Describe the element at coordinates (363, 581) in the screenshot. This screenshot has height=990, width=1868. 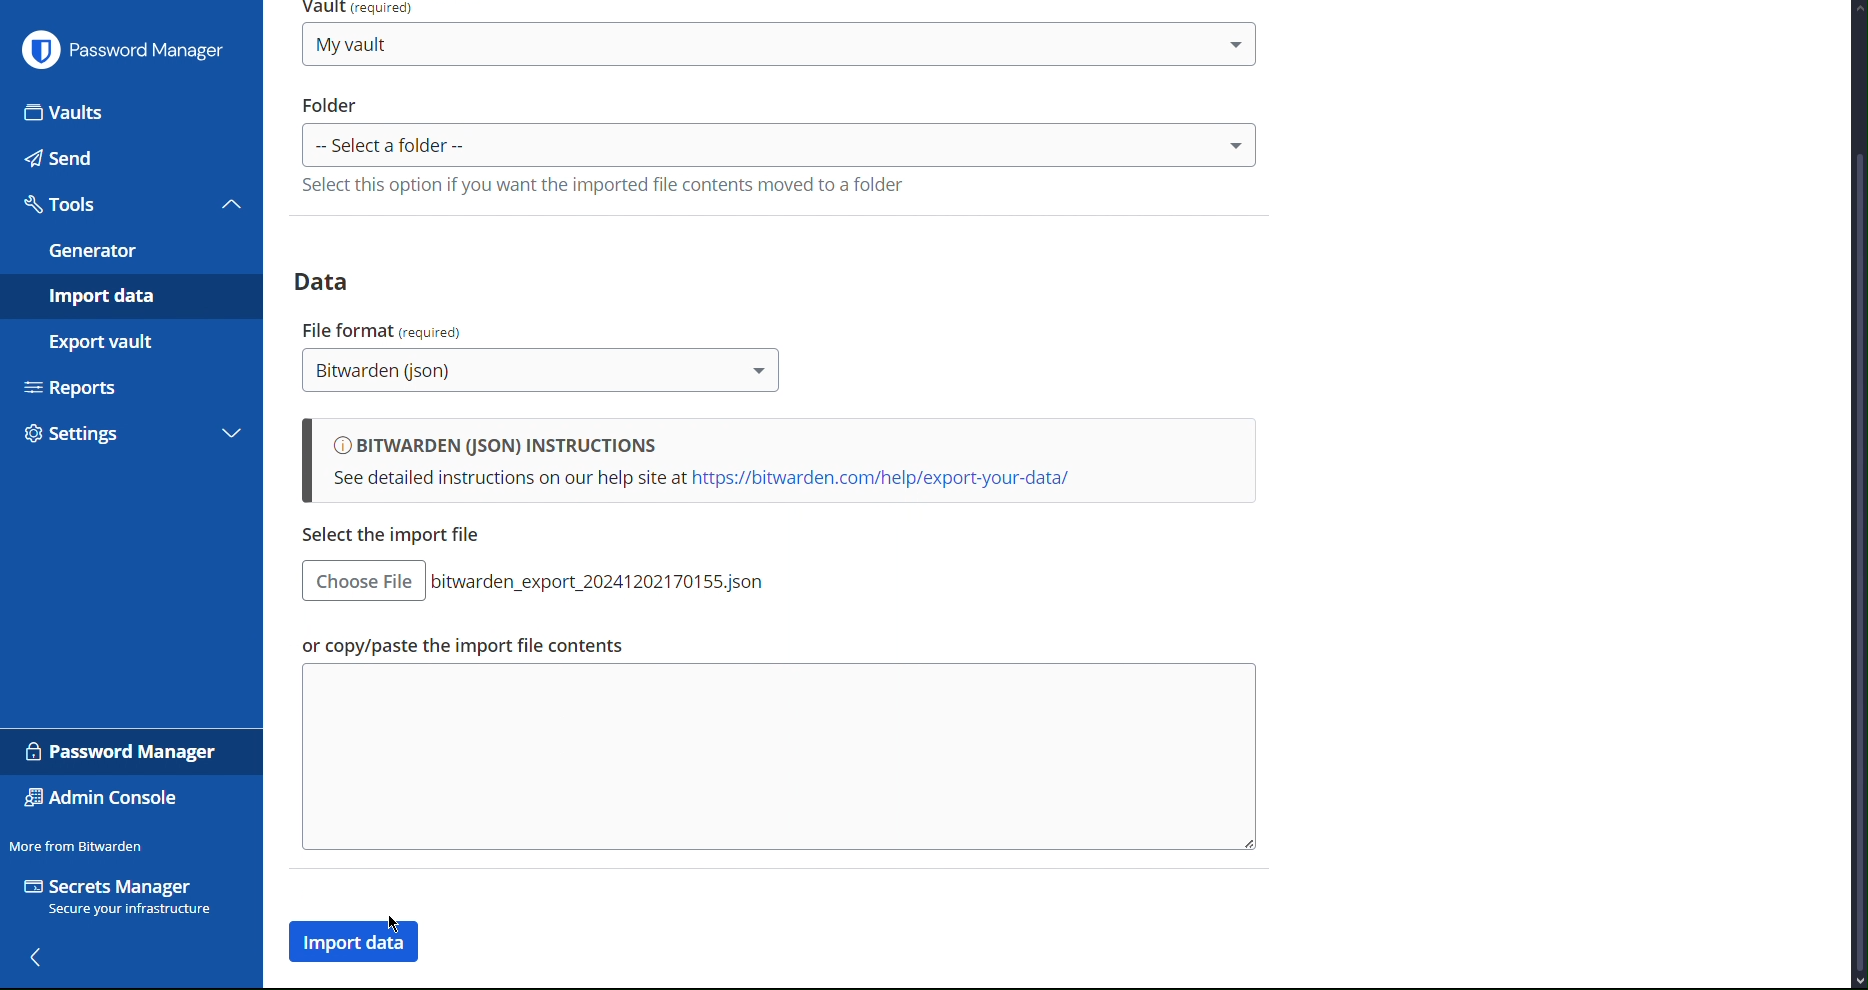
I see `choose file` at that location.